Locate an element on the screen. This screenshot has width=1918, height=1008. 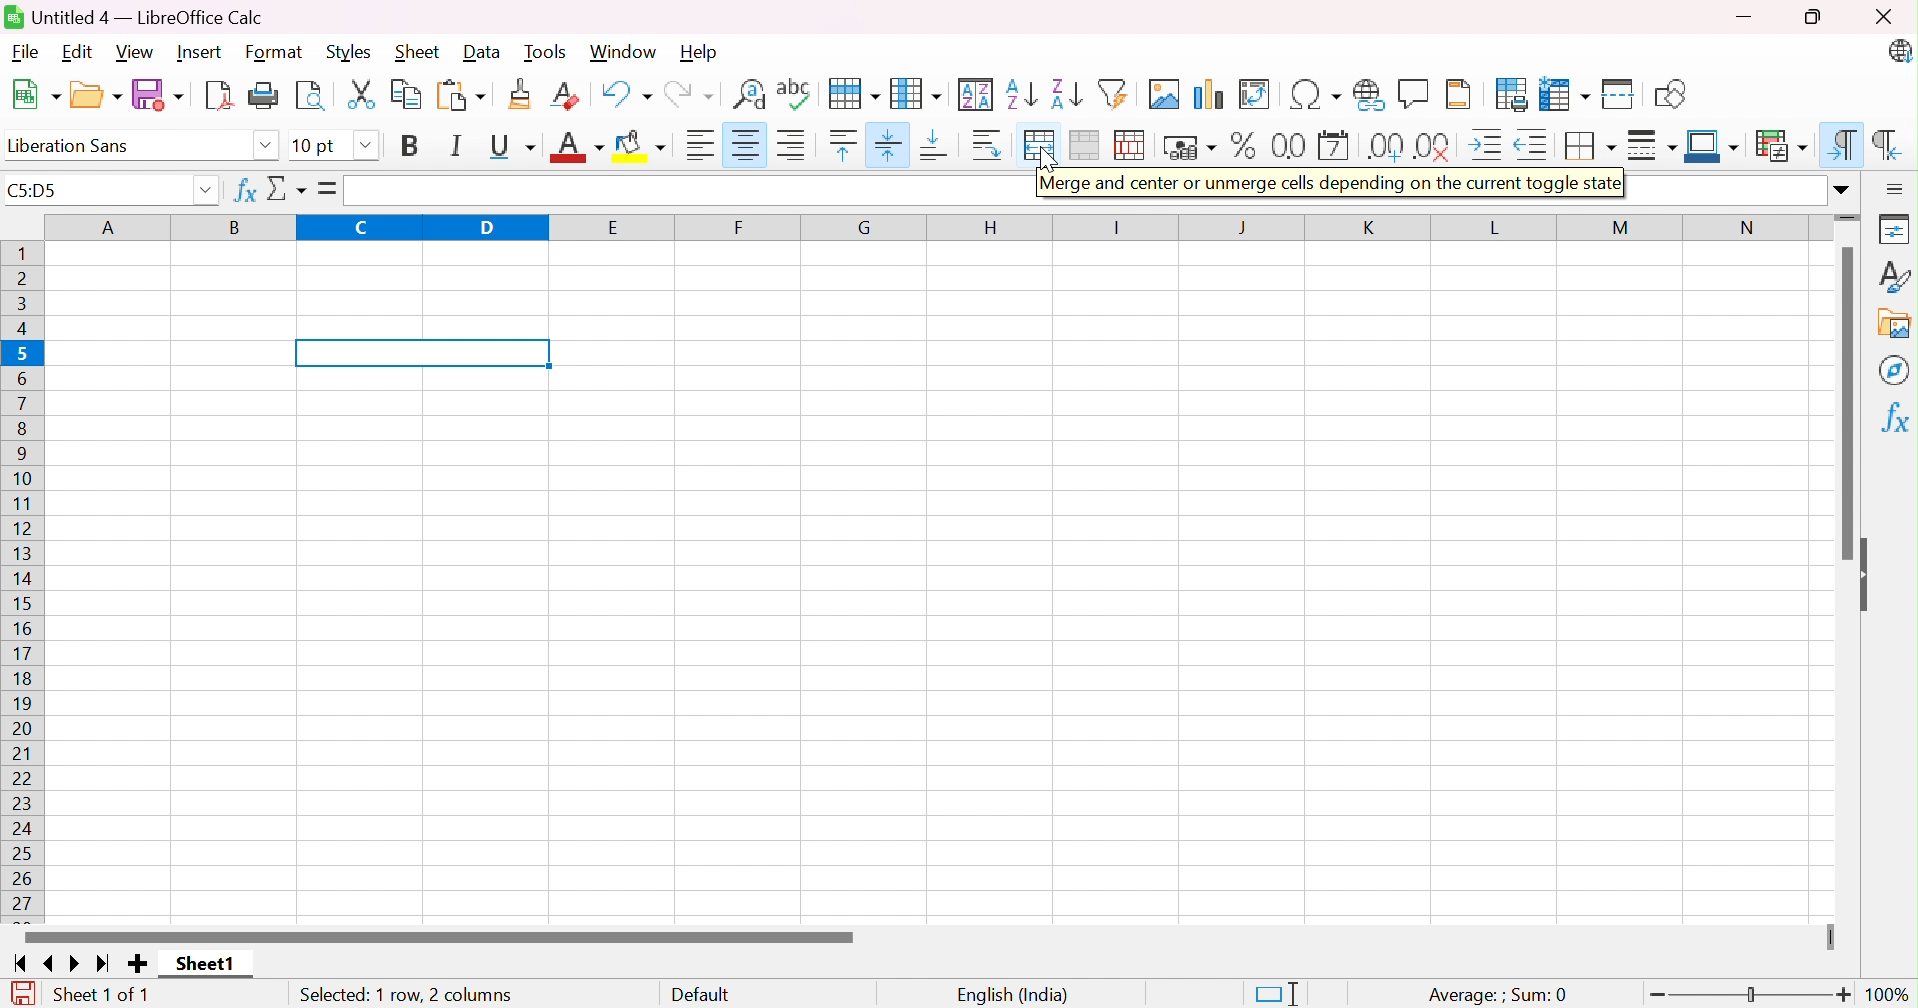
Row Number is located at coordinates (25, 577).